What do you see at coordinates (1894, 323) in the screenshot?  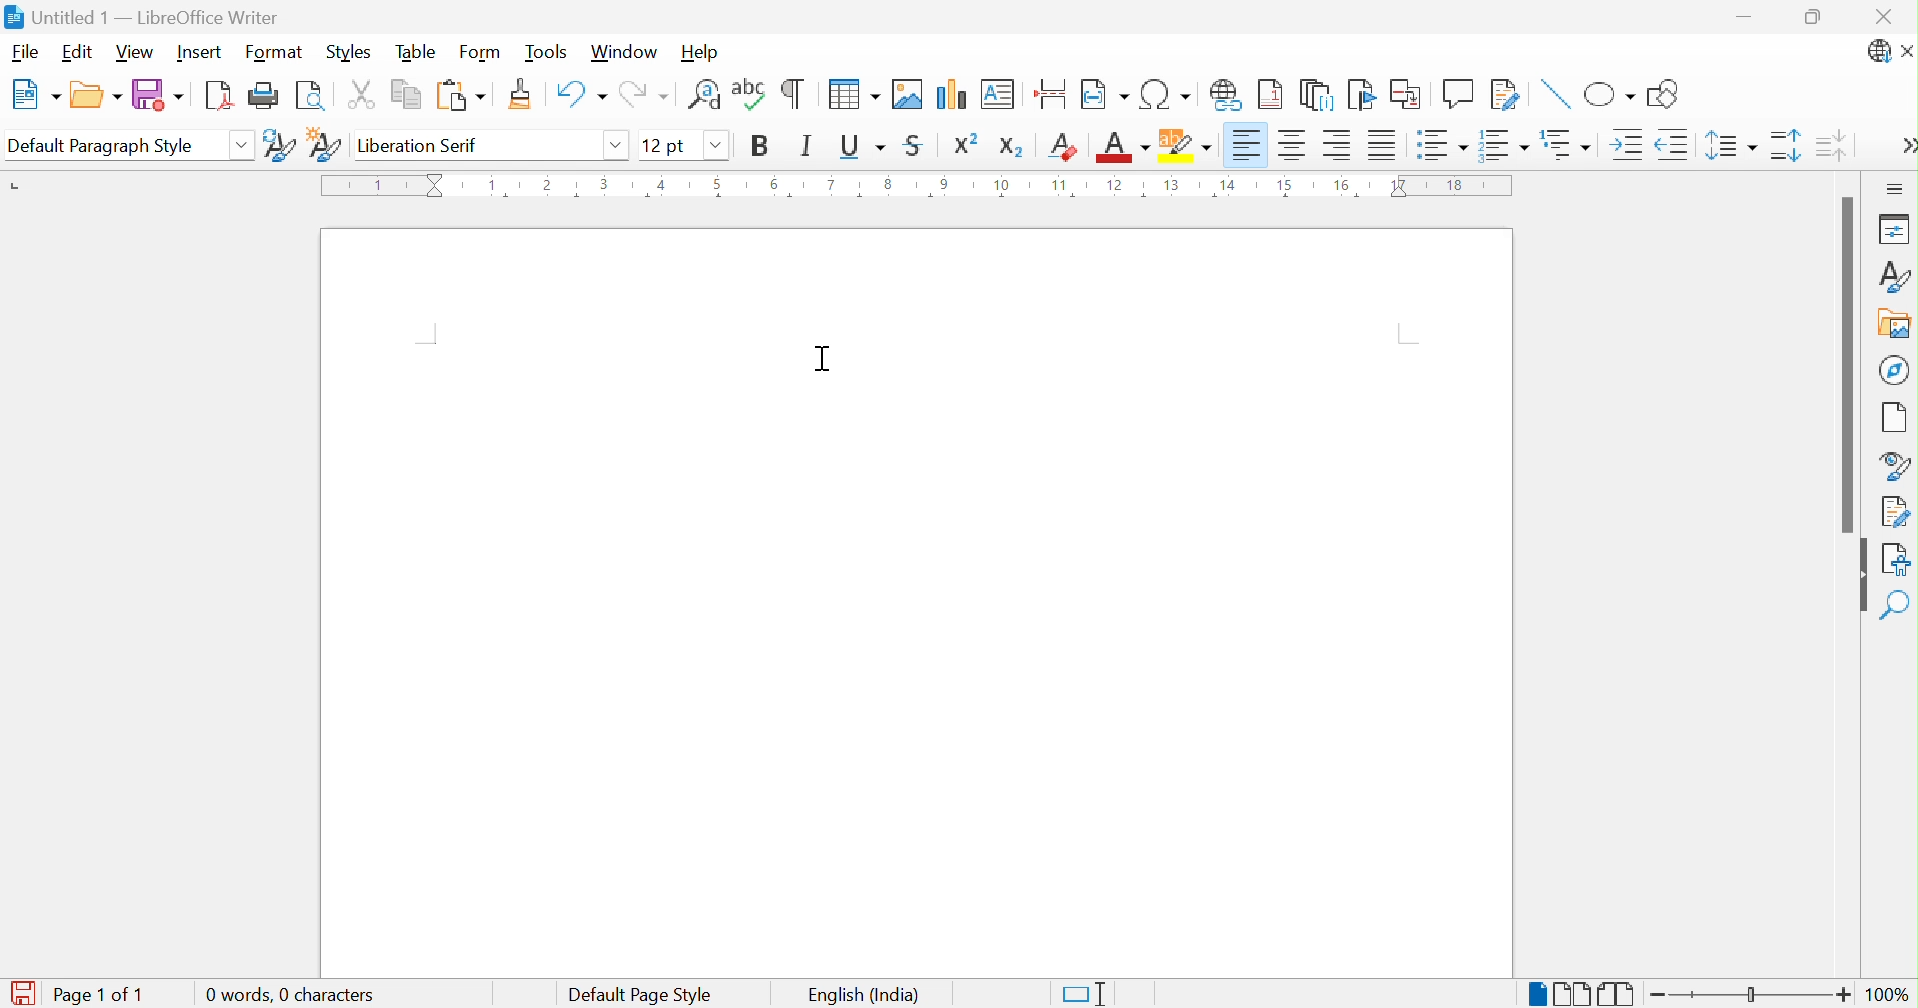 I see `Gallery` at bounding box center [1894, 323].